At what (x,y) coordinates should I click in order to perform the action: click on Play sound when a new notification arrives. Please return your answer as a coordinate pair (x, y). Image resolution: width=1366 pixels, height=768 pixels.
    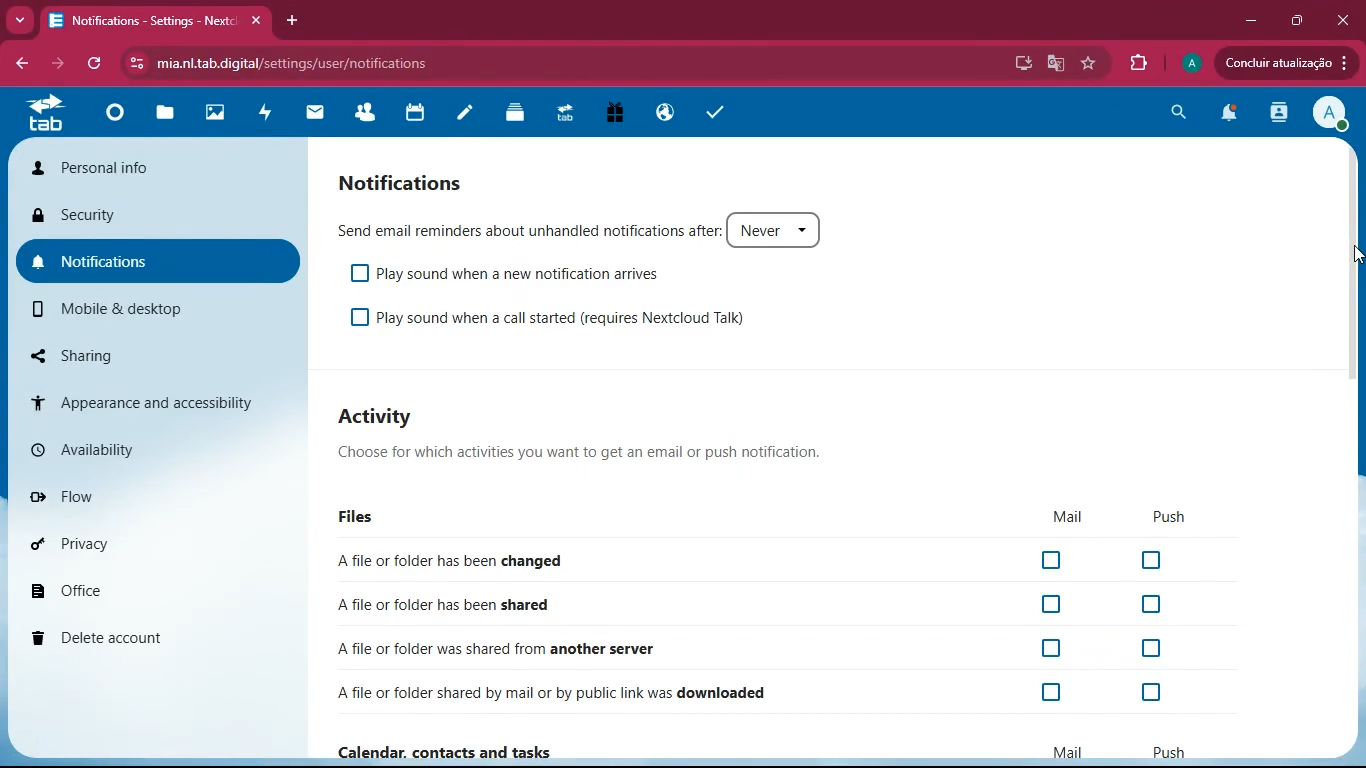
    Looking at the image, I should click on (504, 274).